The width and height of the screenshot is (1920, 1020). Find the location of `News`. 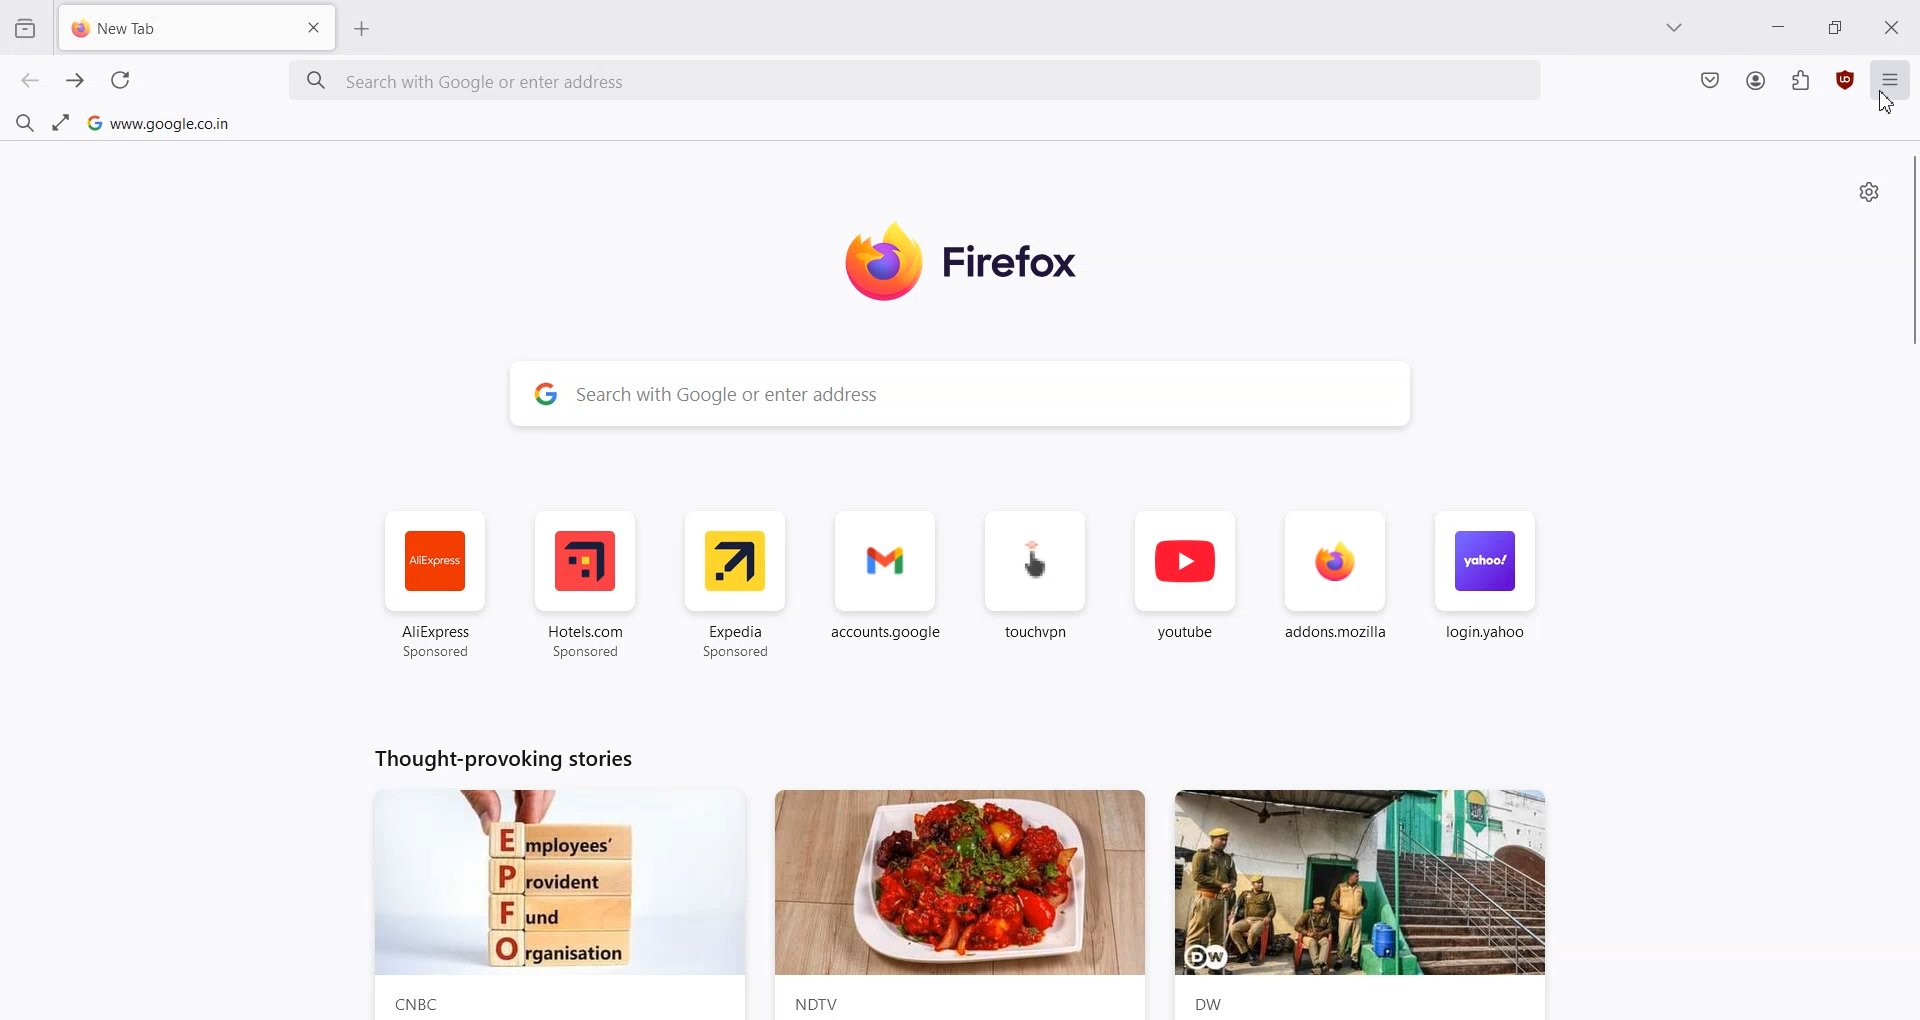

News is located at coordinates (556, 905).